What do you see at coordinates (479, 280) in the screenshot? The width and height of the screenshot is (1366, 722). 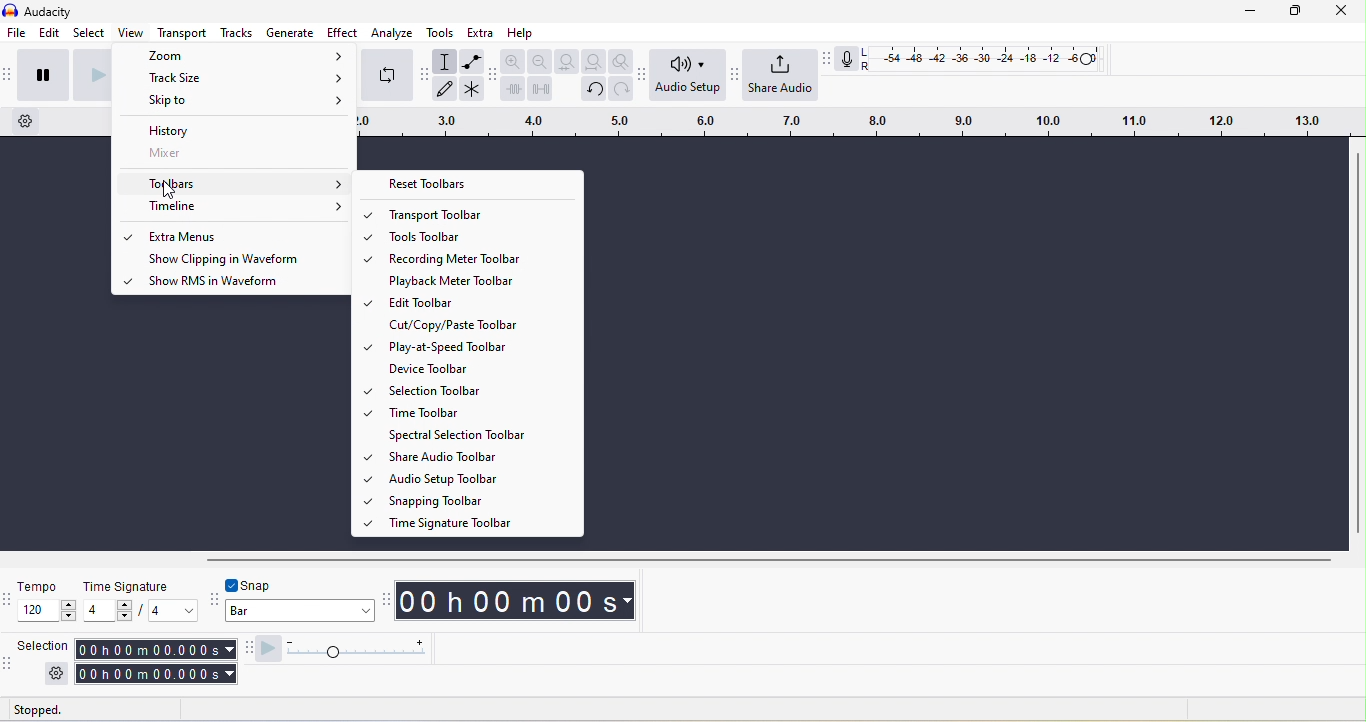 I see `Playback metre toolbar` at bounding box center [479, 280].